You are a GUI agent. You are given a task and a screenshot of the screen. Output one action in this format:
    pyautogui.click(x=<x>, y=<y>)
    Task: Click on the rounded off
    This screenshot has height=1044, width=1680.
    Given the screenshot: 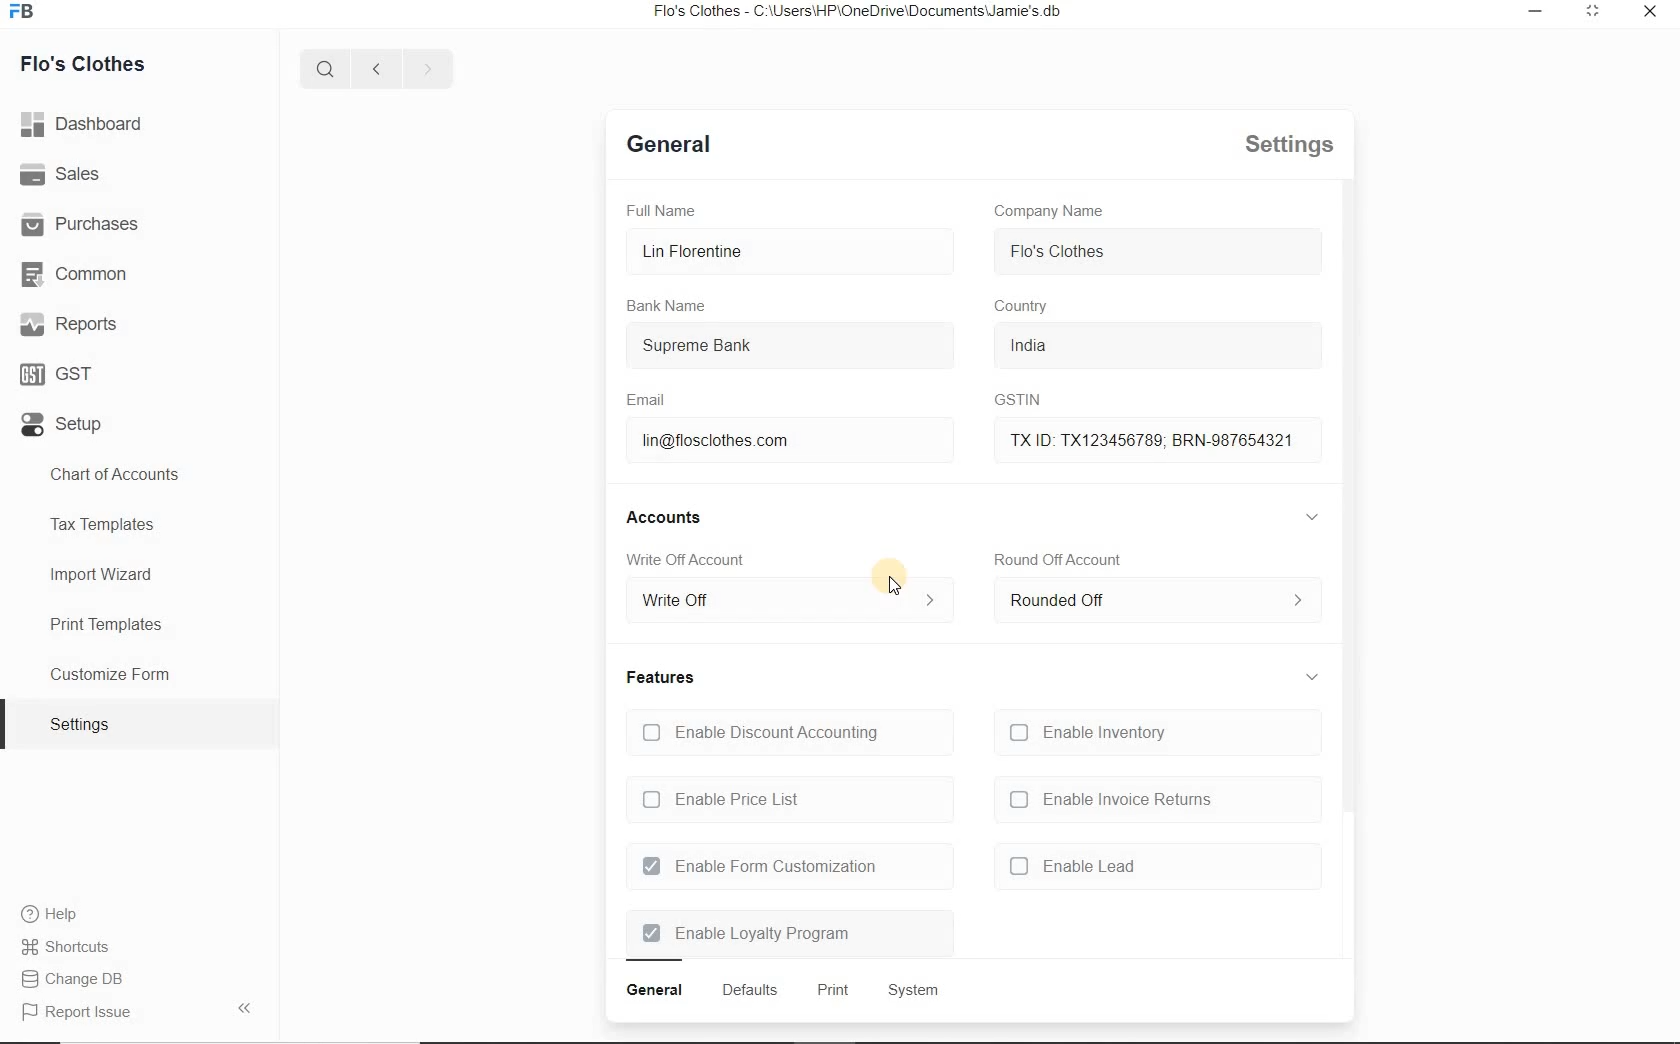 What is the action you would take?
    pyautogui.click(x=1152, y=605)
    